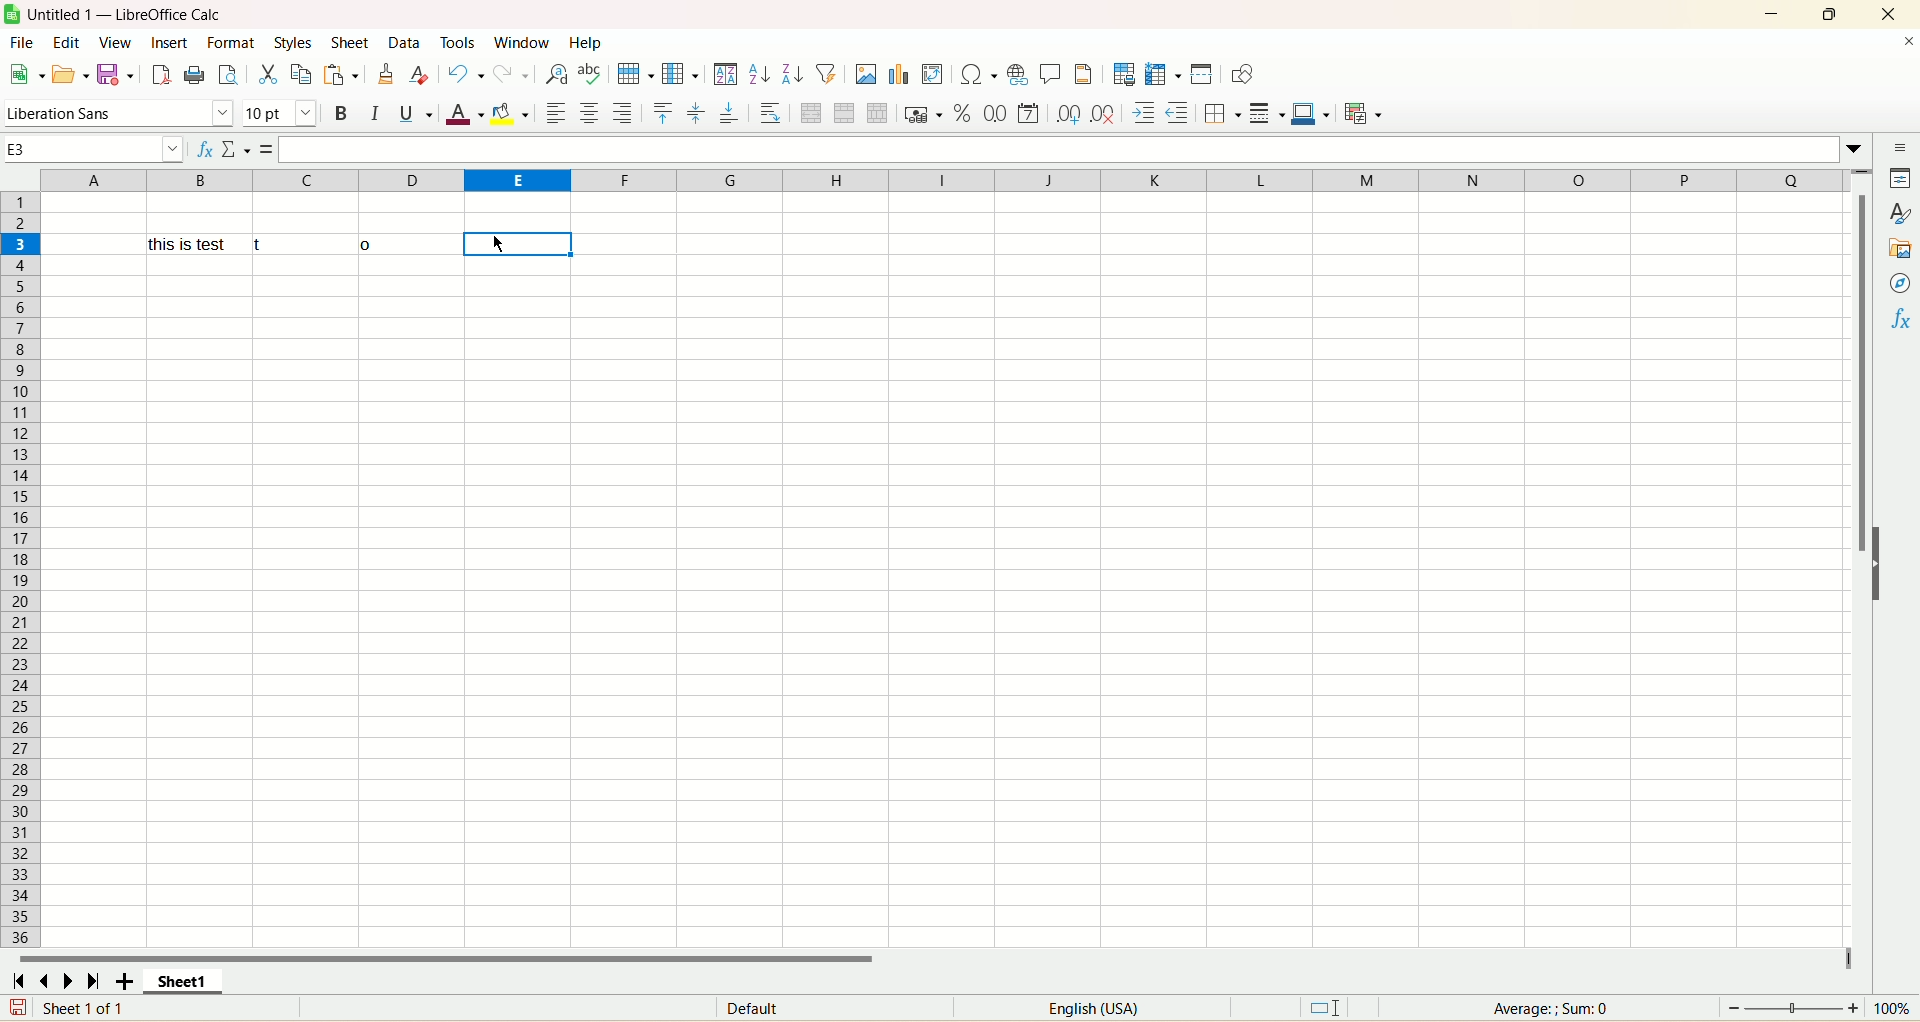 The image size is (1920, 1022). I want to click on save, so click(13, 1008).